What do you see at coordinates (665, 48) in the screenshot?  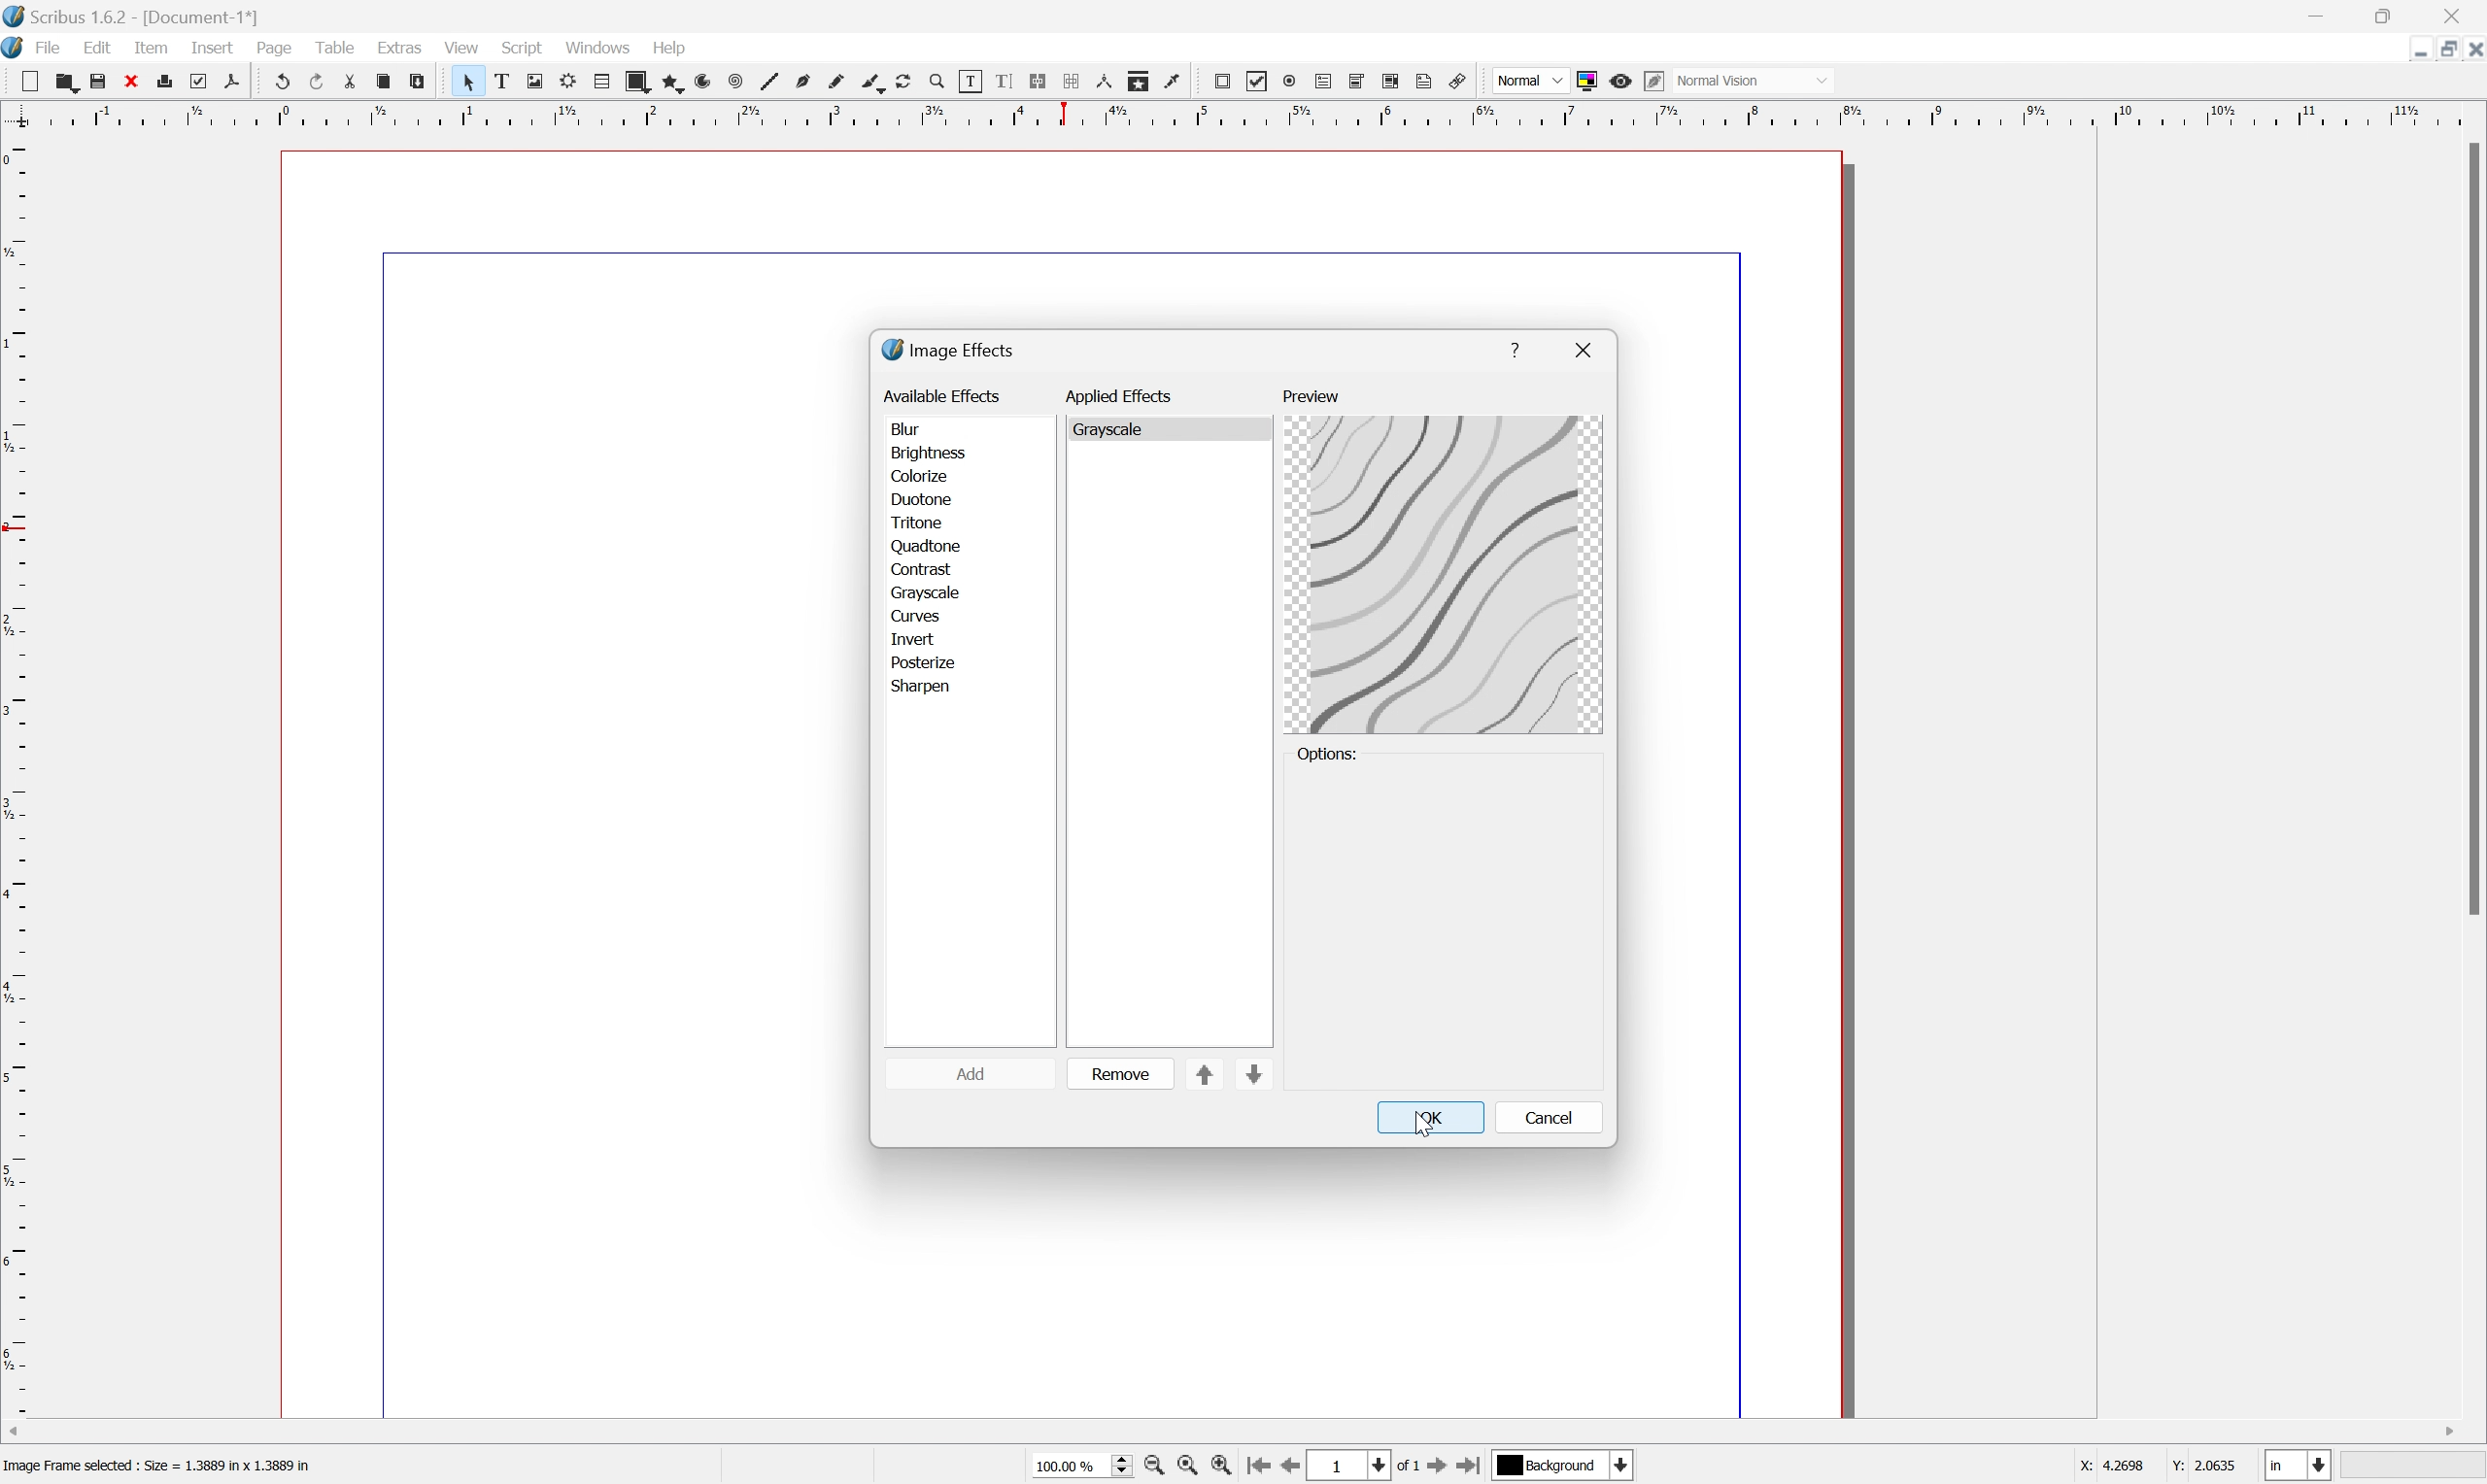 I see `Help` at bounding box center [665, 48].